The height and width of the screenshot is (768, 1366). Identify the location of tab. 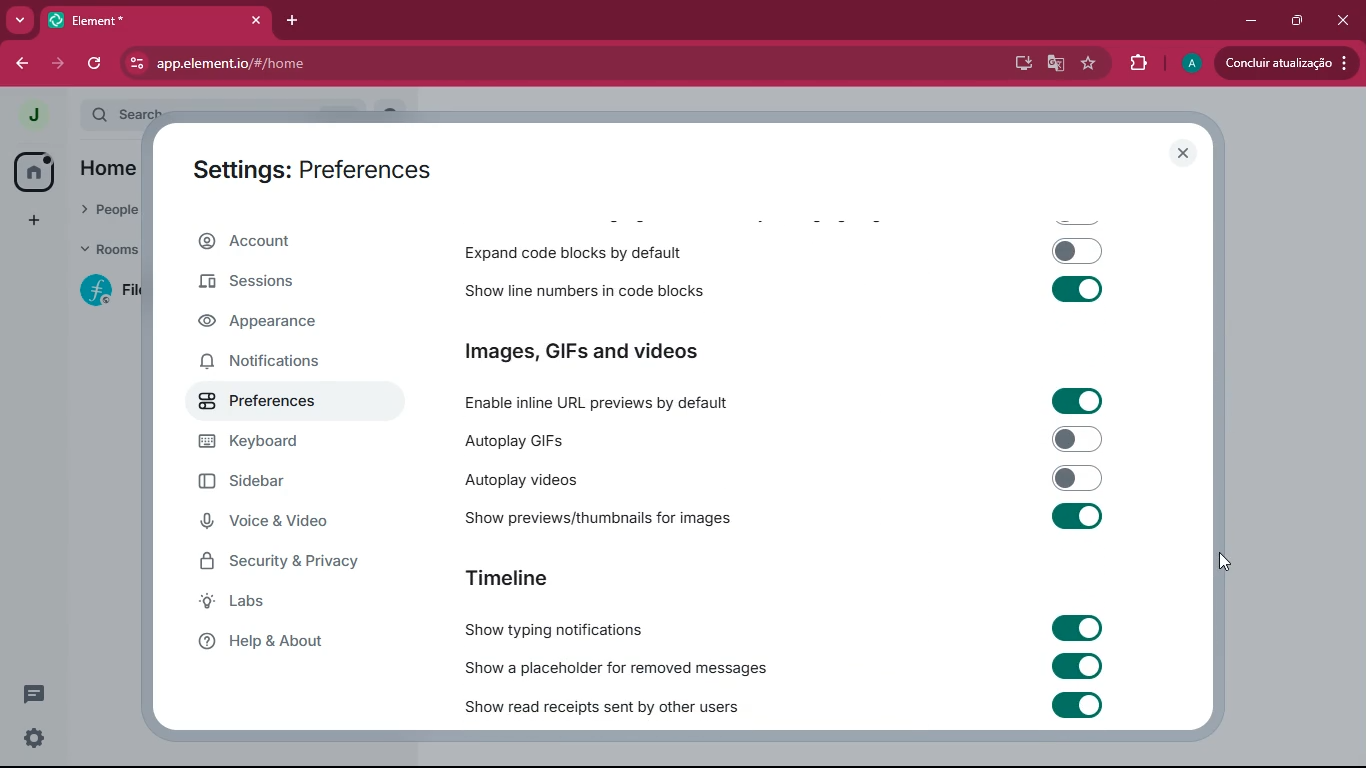
(134, 21).